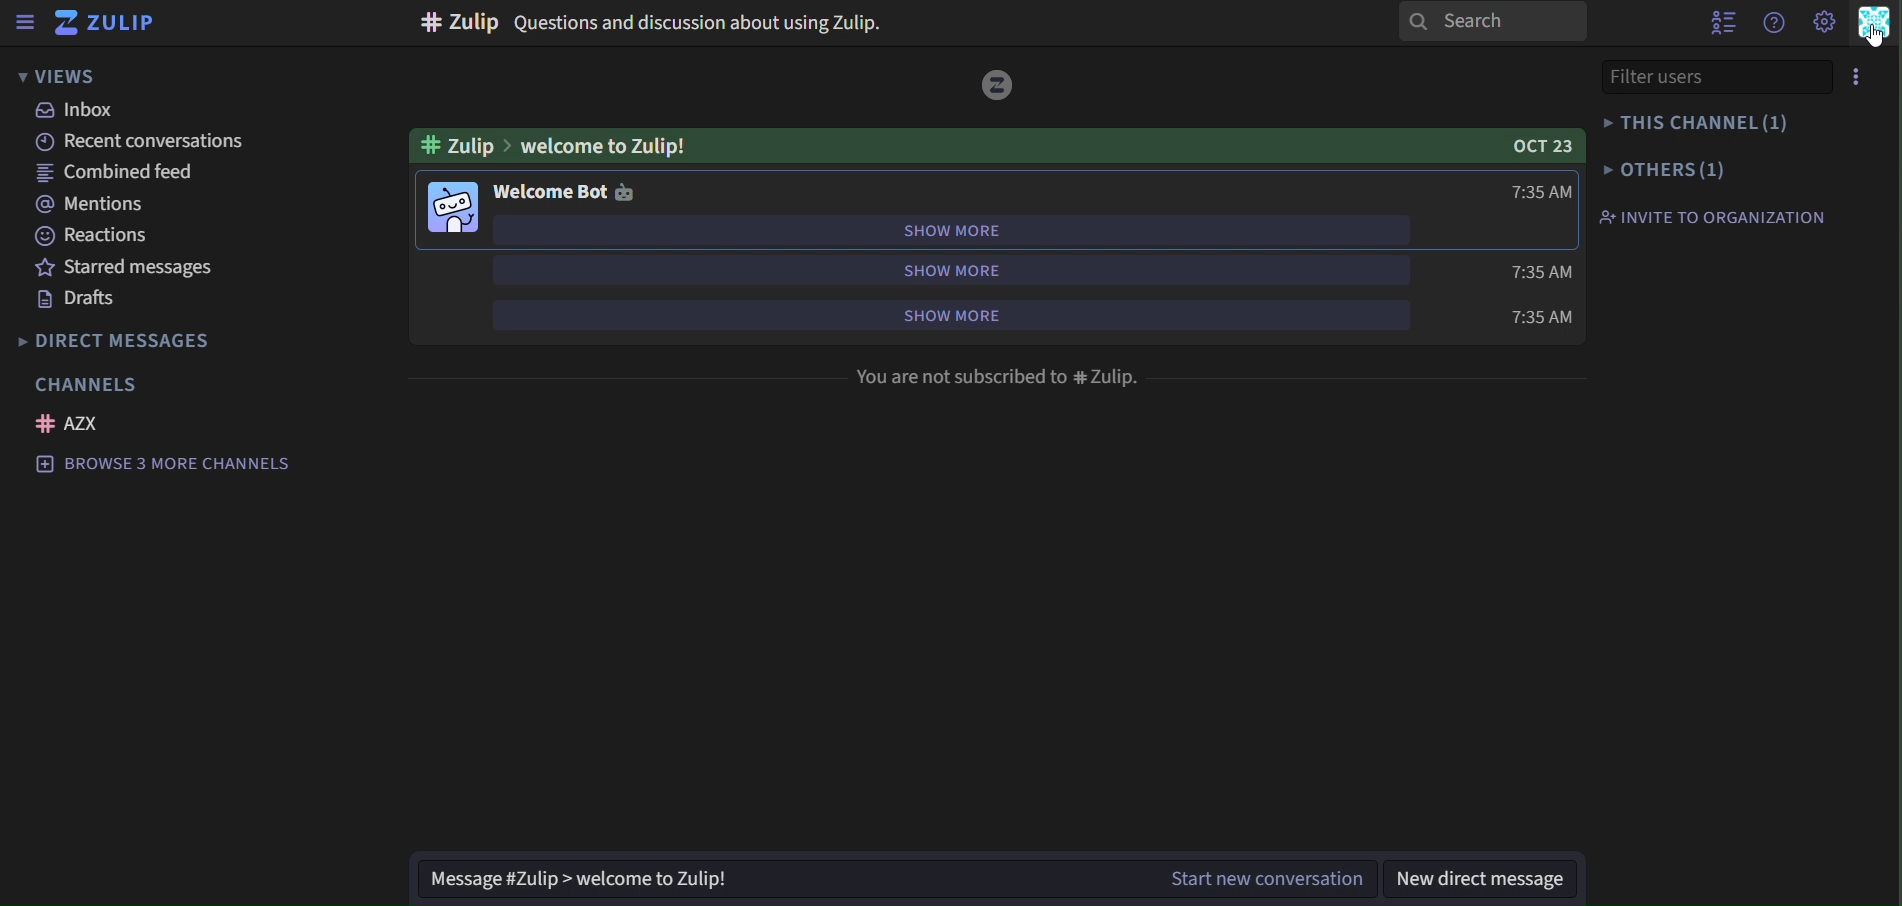  What do you see at coordinates (1539, 317) in the screenshot?
I see `time` at bounding box center [1539, 317].